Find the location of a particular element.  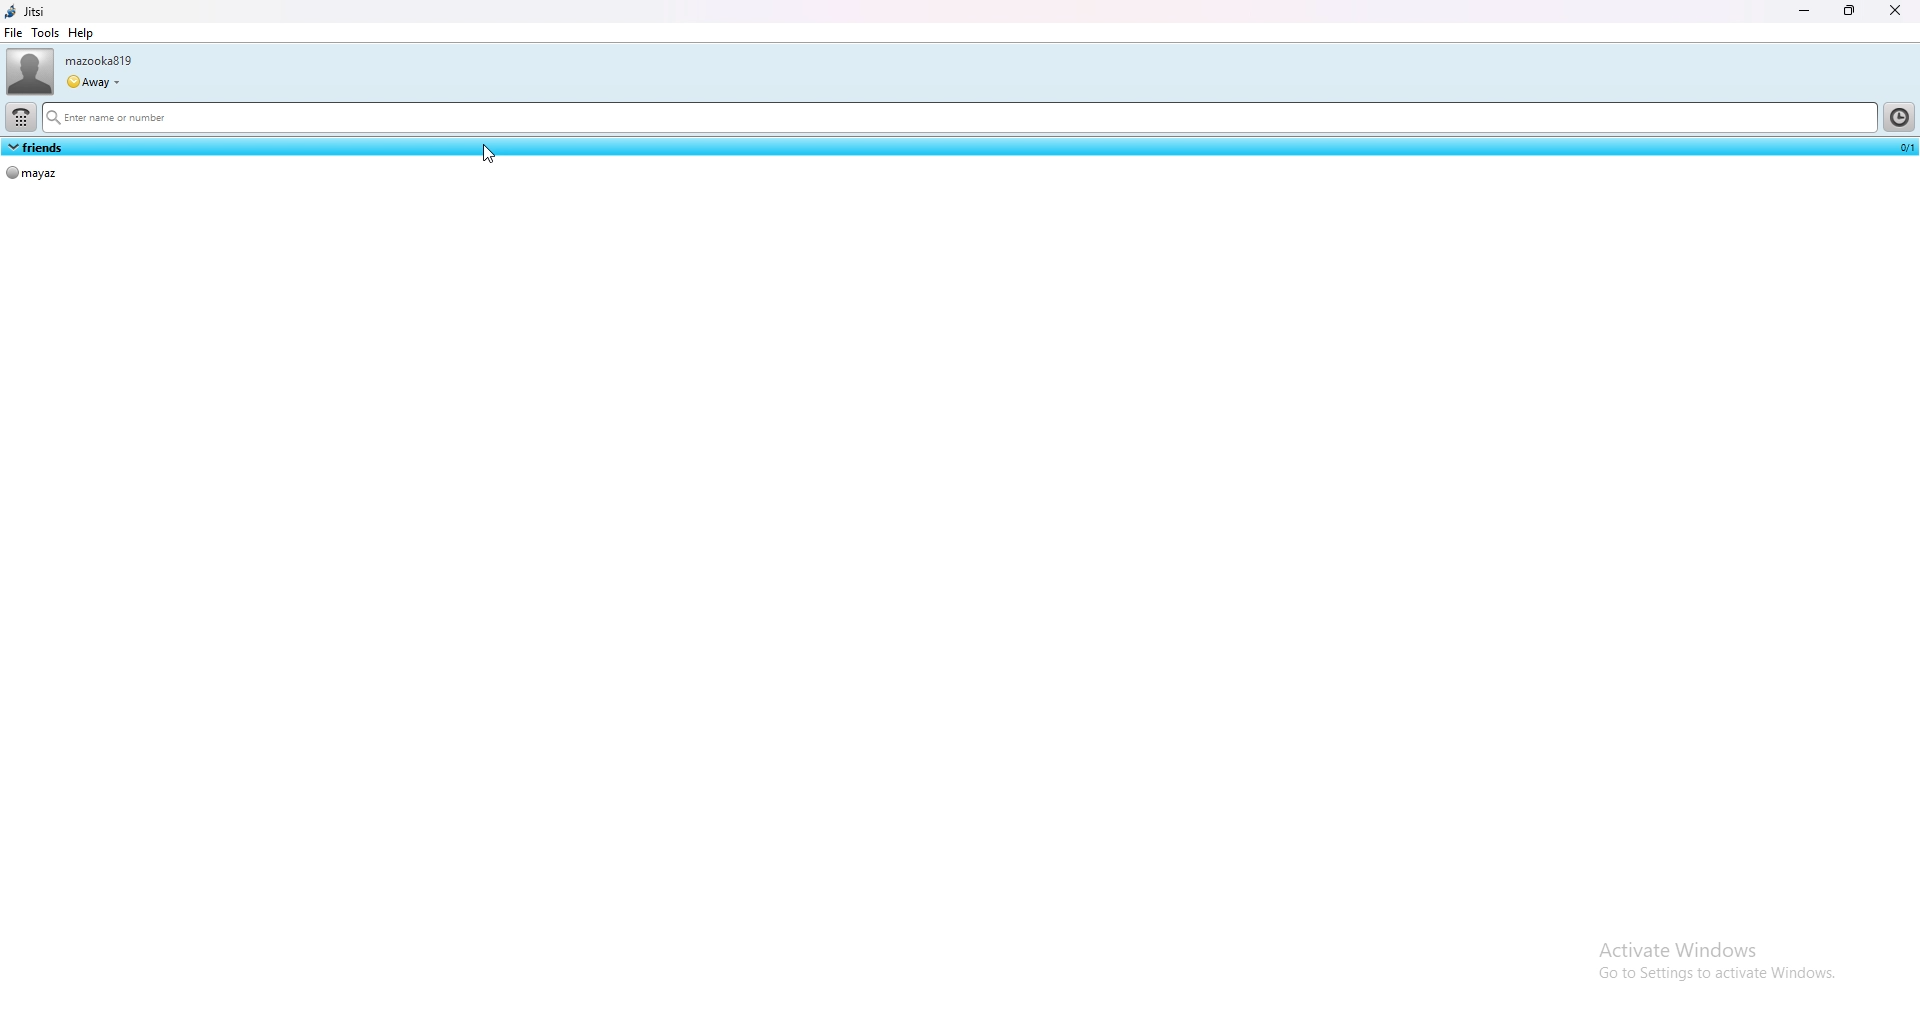

username is located at coordinates (99, 61).